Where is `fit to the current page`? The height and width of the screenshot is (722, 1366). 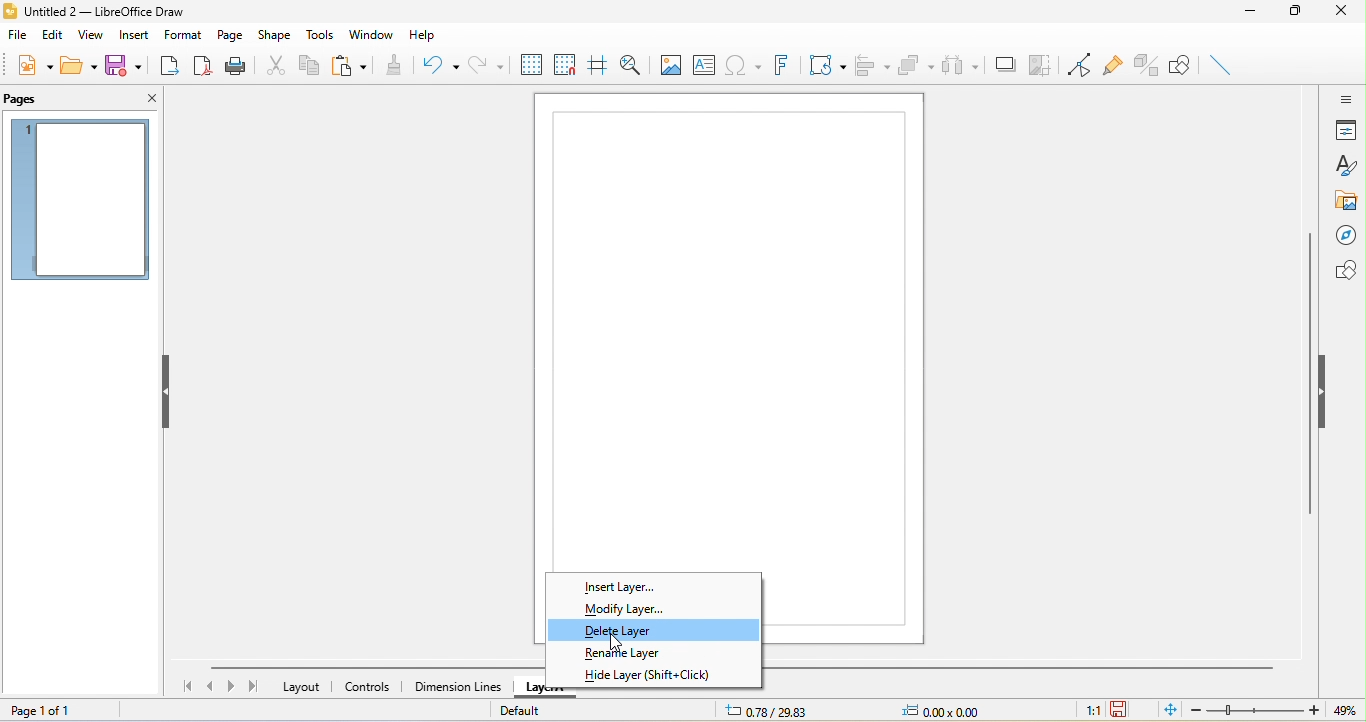 fit to the current page is located at coordinates (1163, 710).